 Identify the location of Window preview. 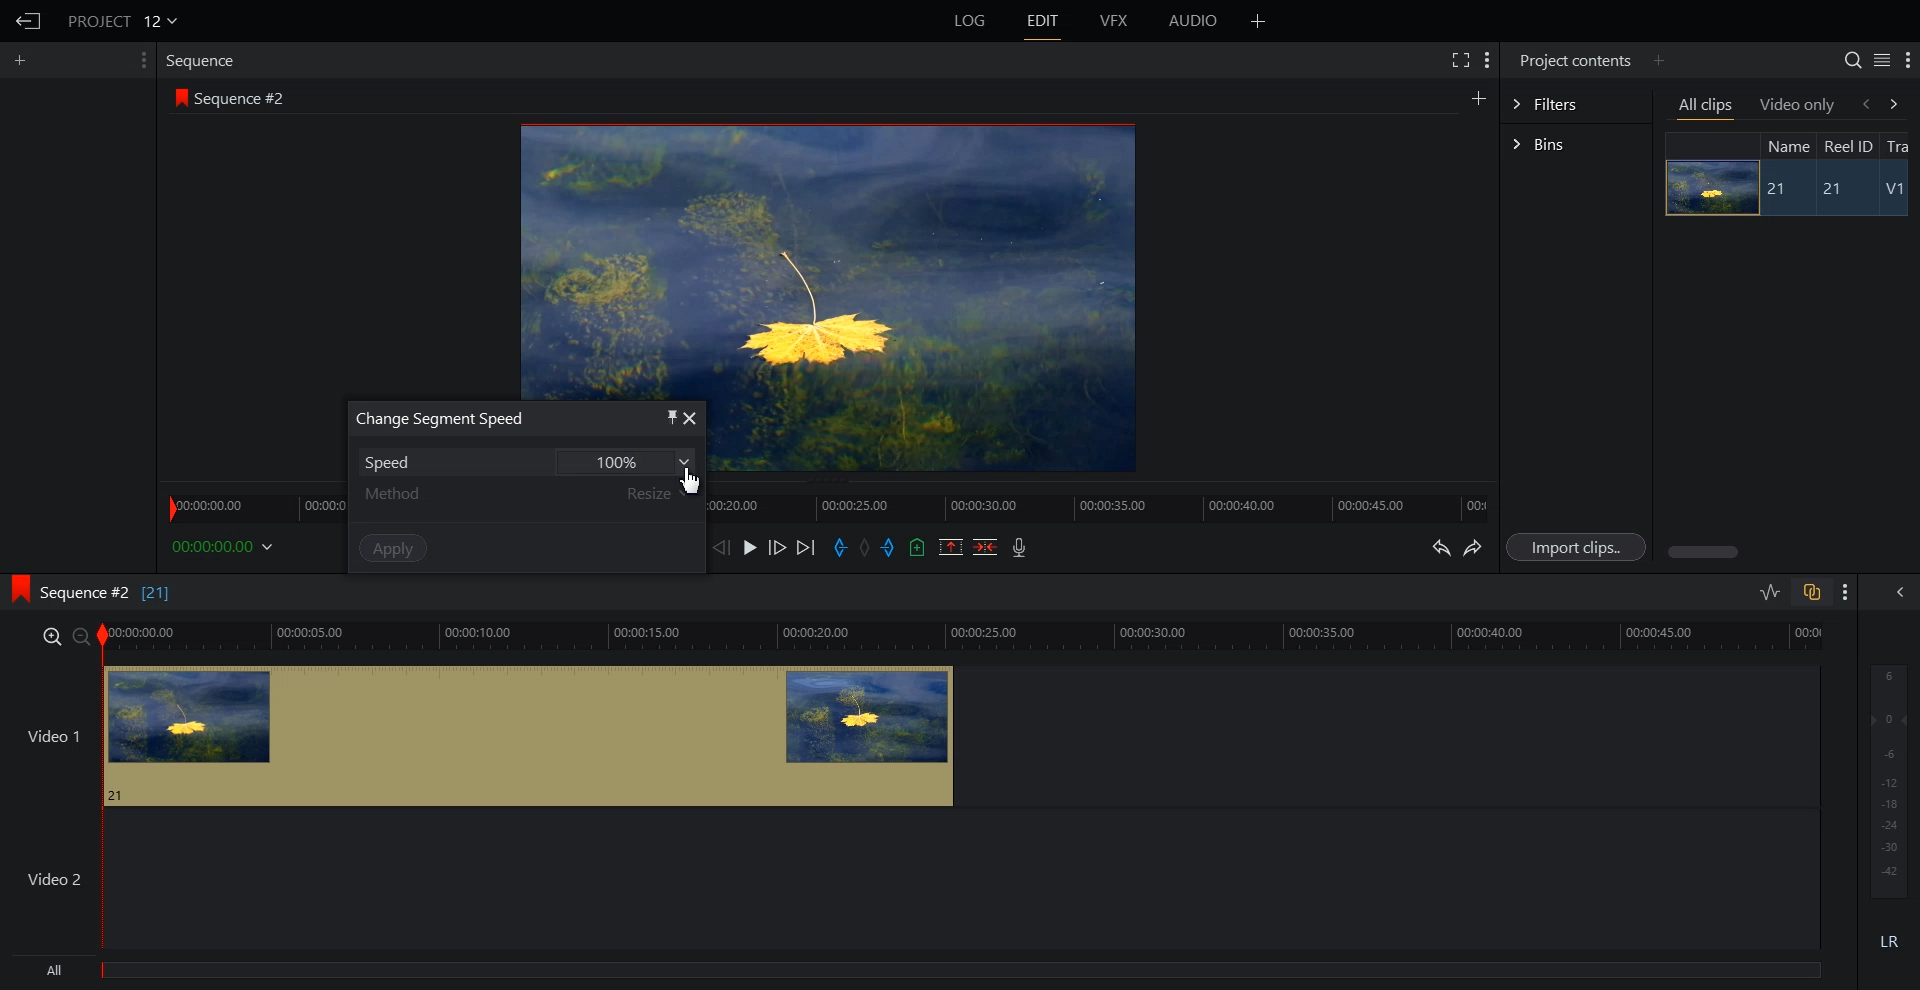
(822, 255).